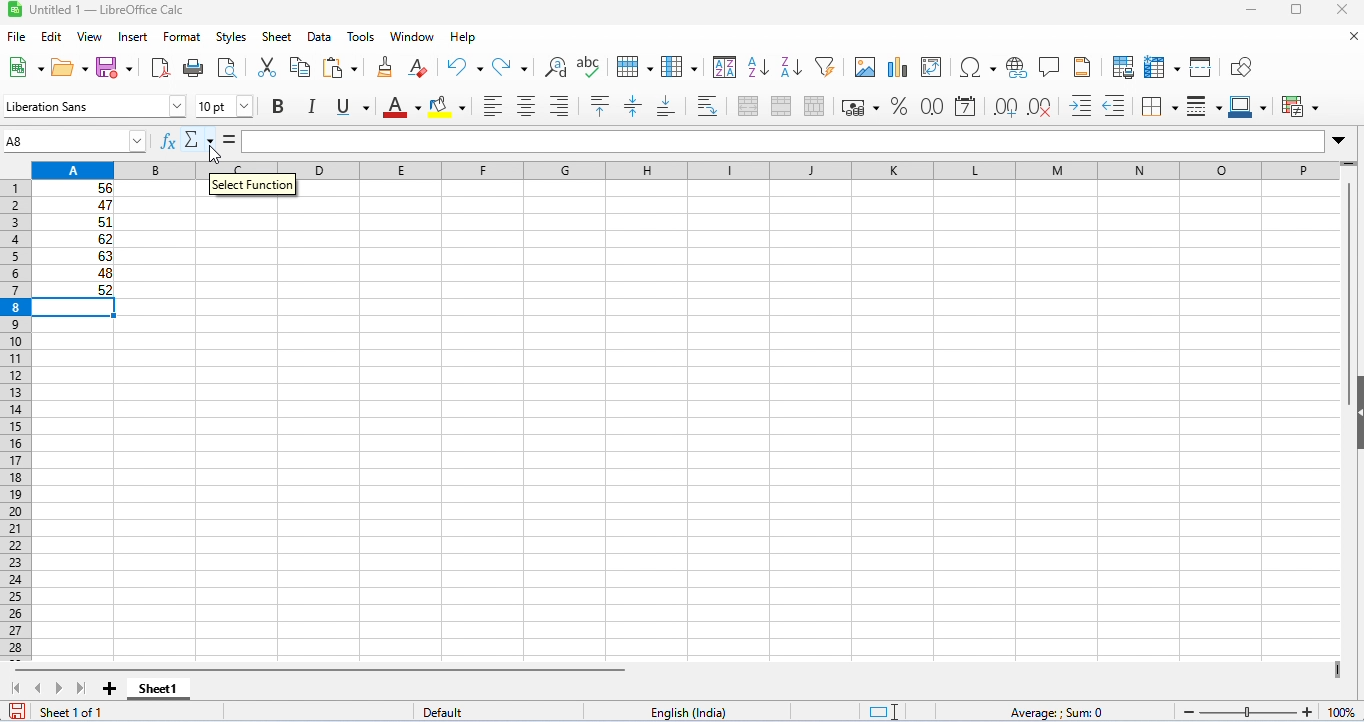  What do you see at coordinates (709, 105) in the screenshot?
I see `wrap text` at bounding box center [709, 105].